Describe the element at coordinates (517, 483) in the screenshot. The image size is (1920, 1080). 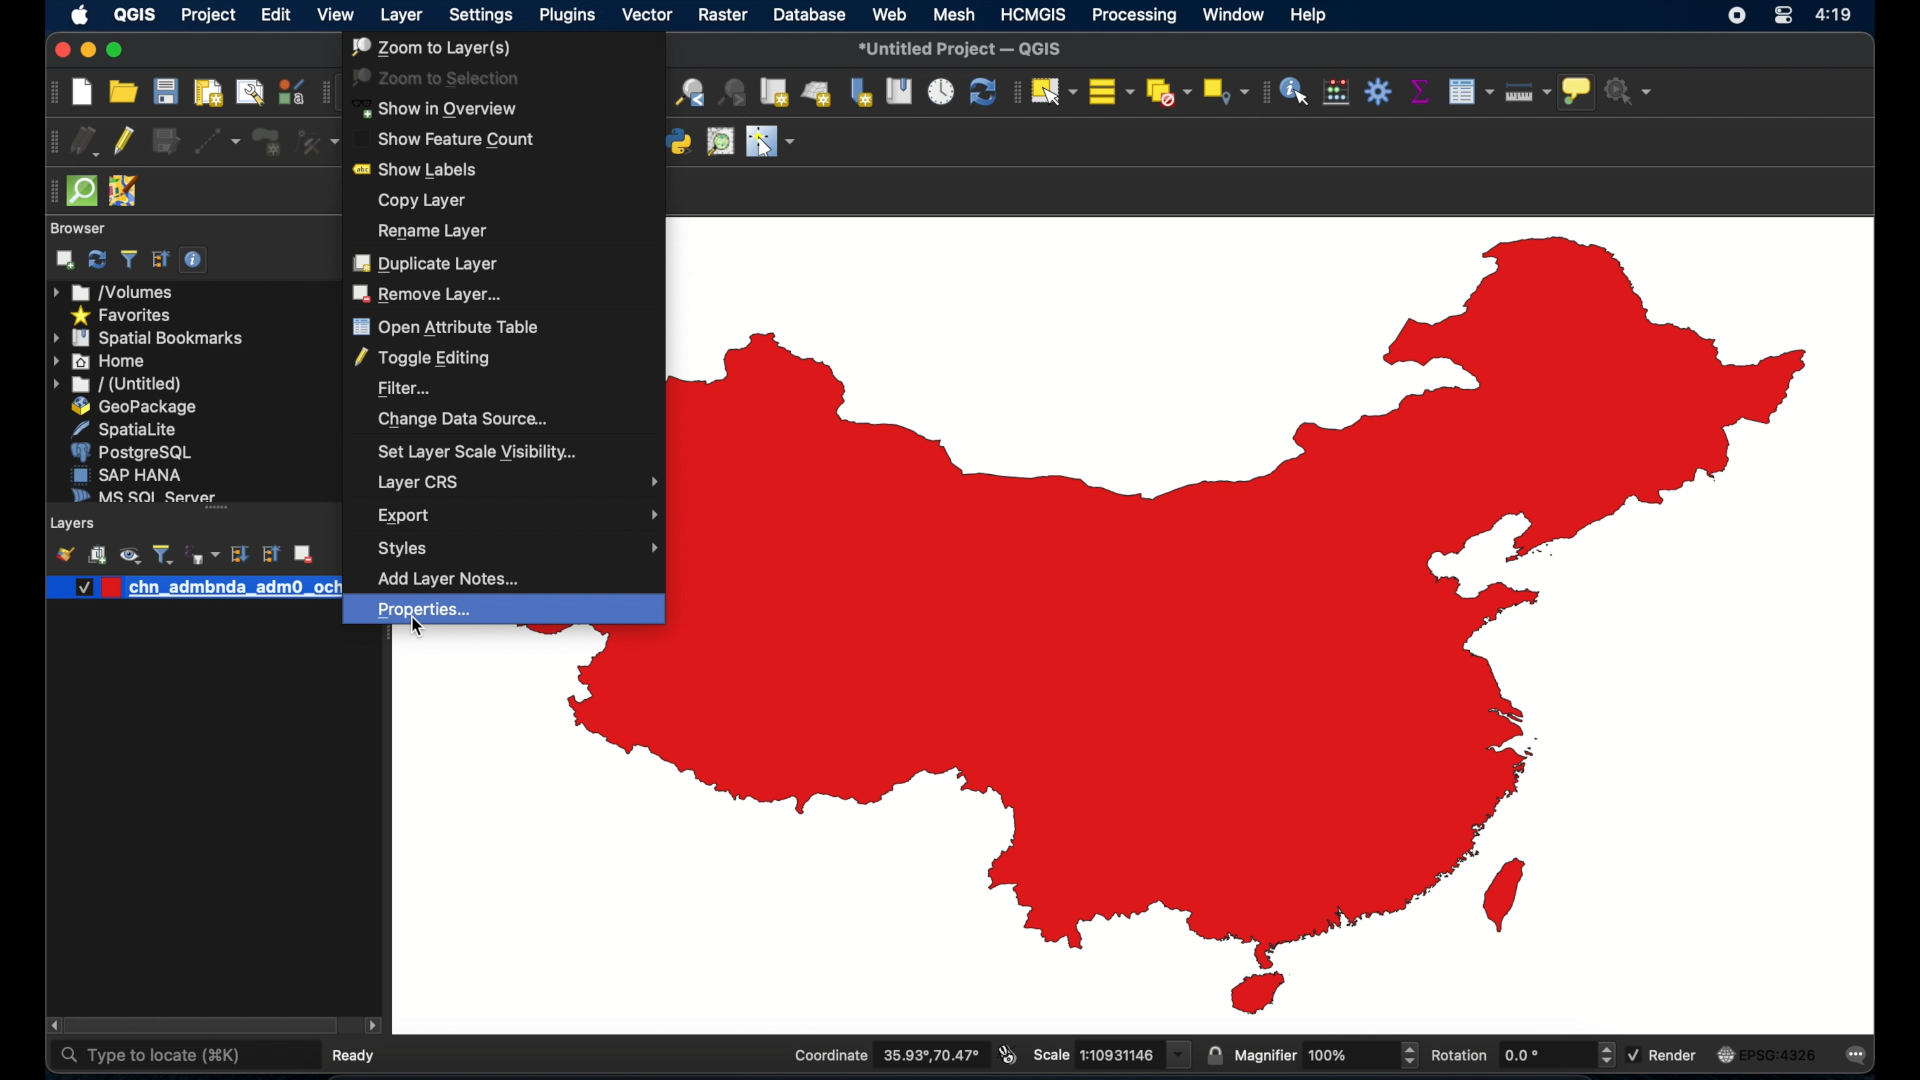
I see `layer crs` at that location.